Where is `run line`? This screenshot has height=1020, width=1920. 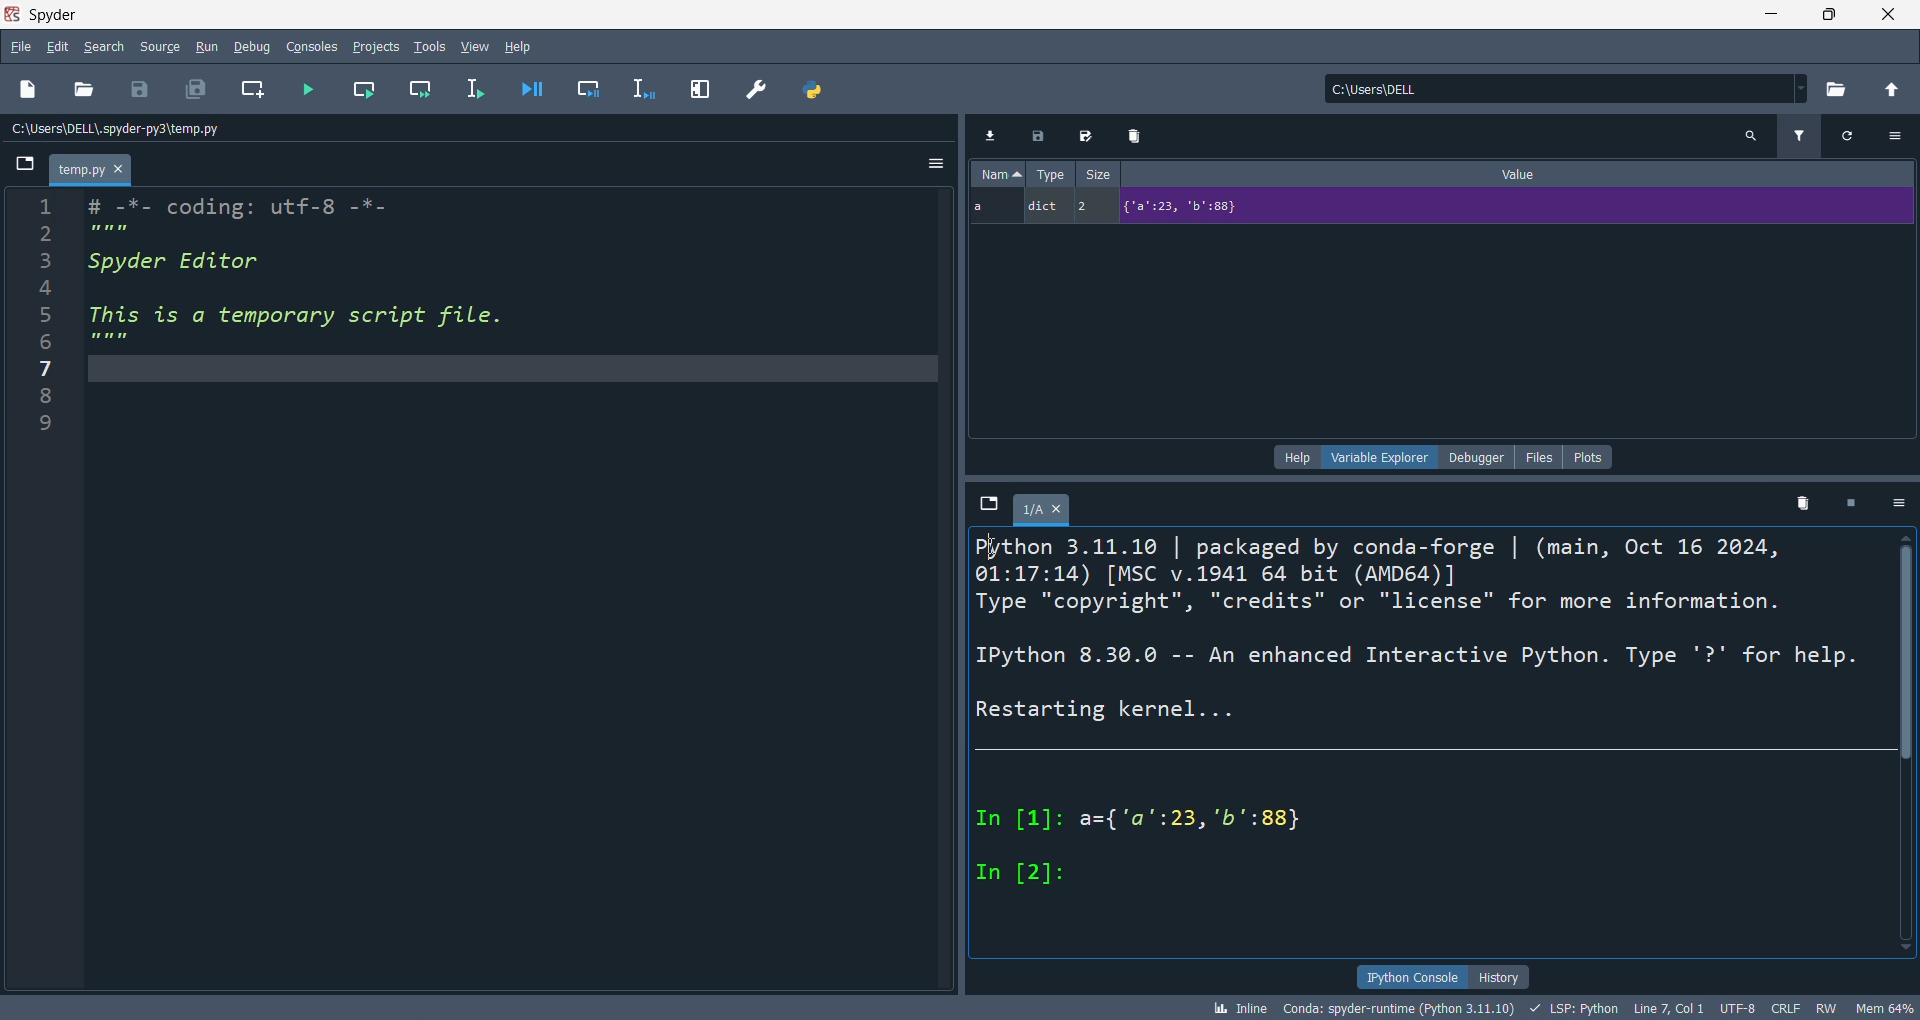
run line is located at coordinates (483, 93).